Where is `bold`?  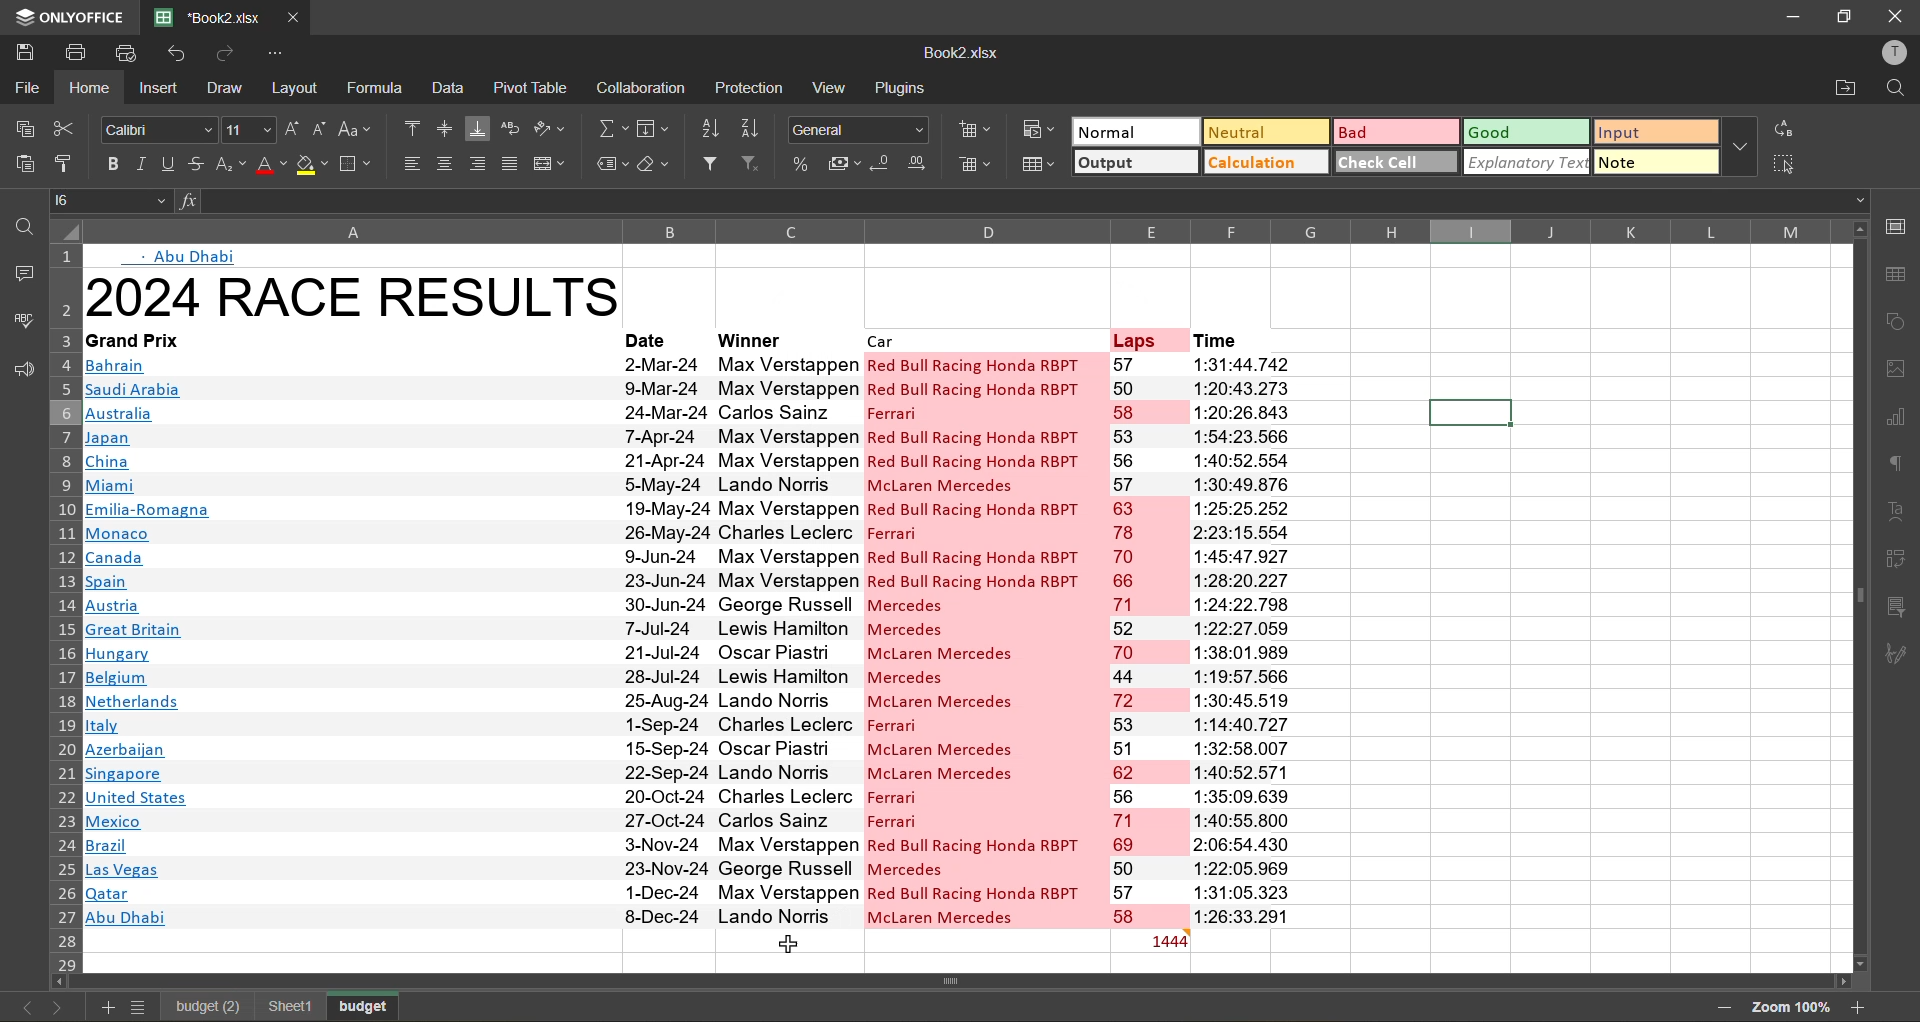 bold is located at coordinates (109, 162).